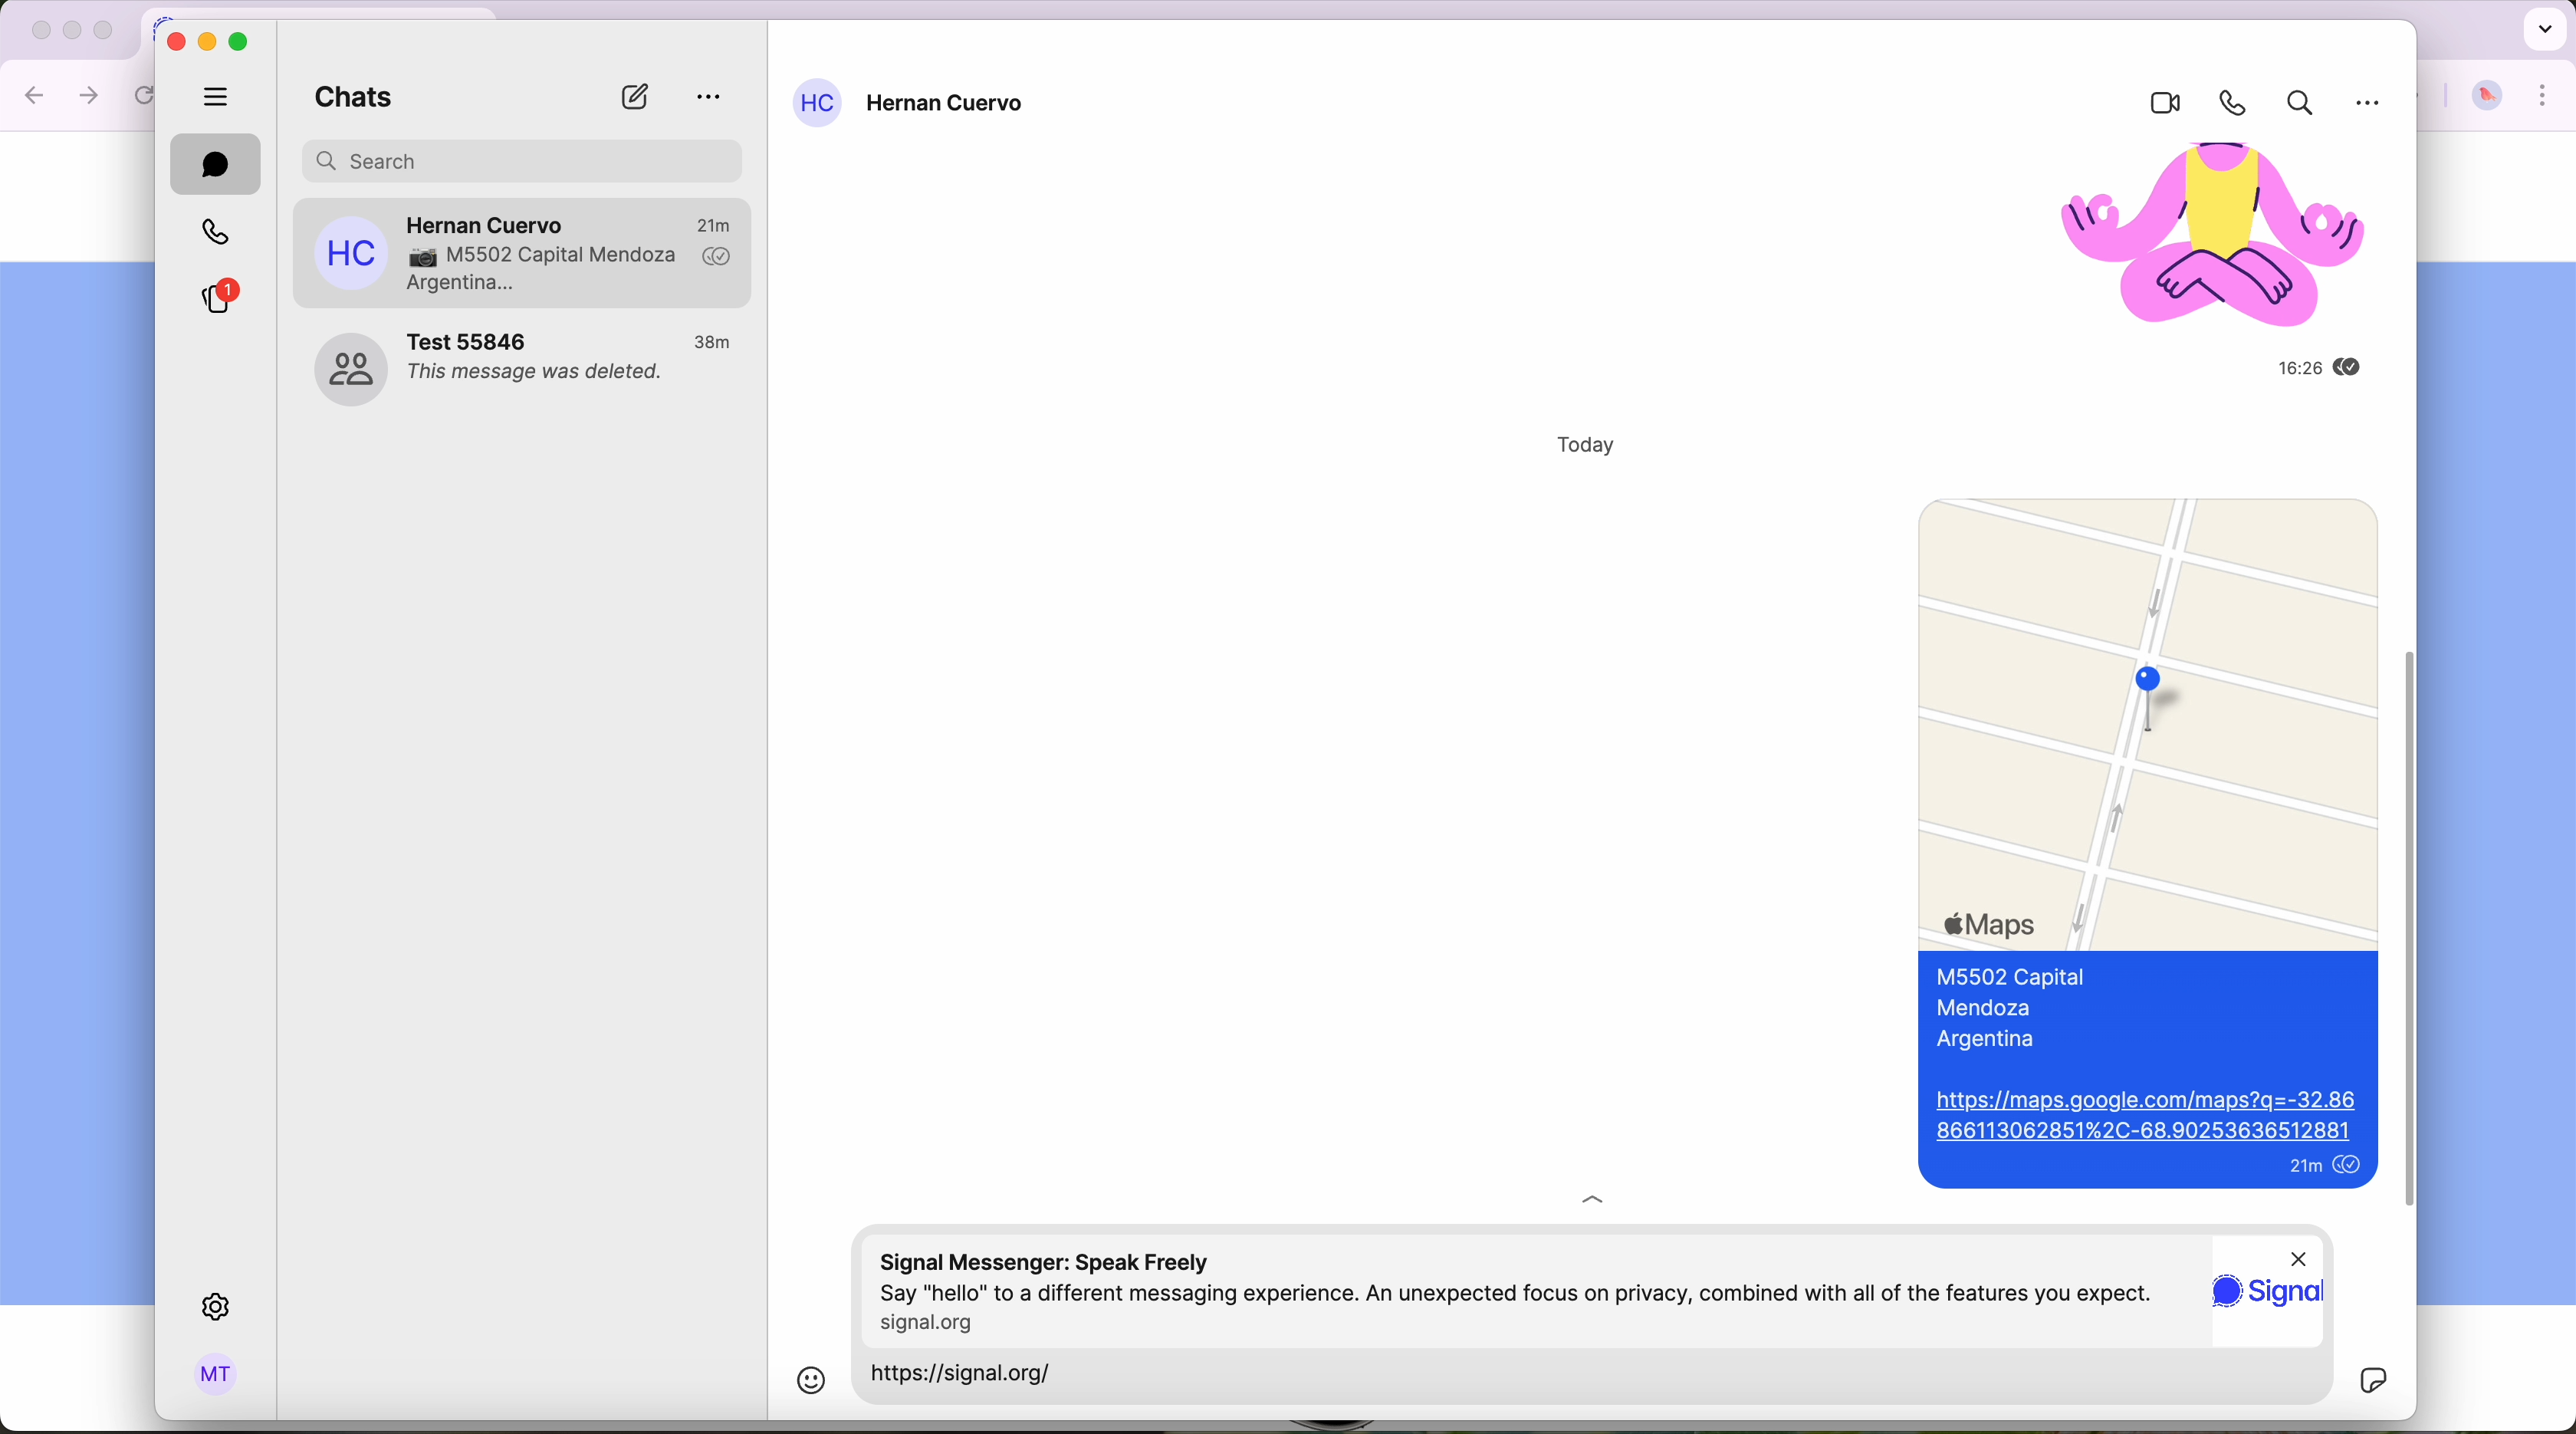 This screenshot has width=2576, height=1434. What do you see at coordinates (2372, 108) in the screenshot?
I see `` at bounding box center [2372, 108].